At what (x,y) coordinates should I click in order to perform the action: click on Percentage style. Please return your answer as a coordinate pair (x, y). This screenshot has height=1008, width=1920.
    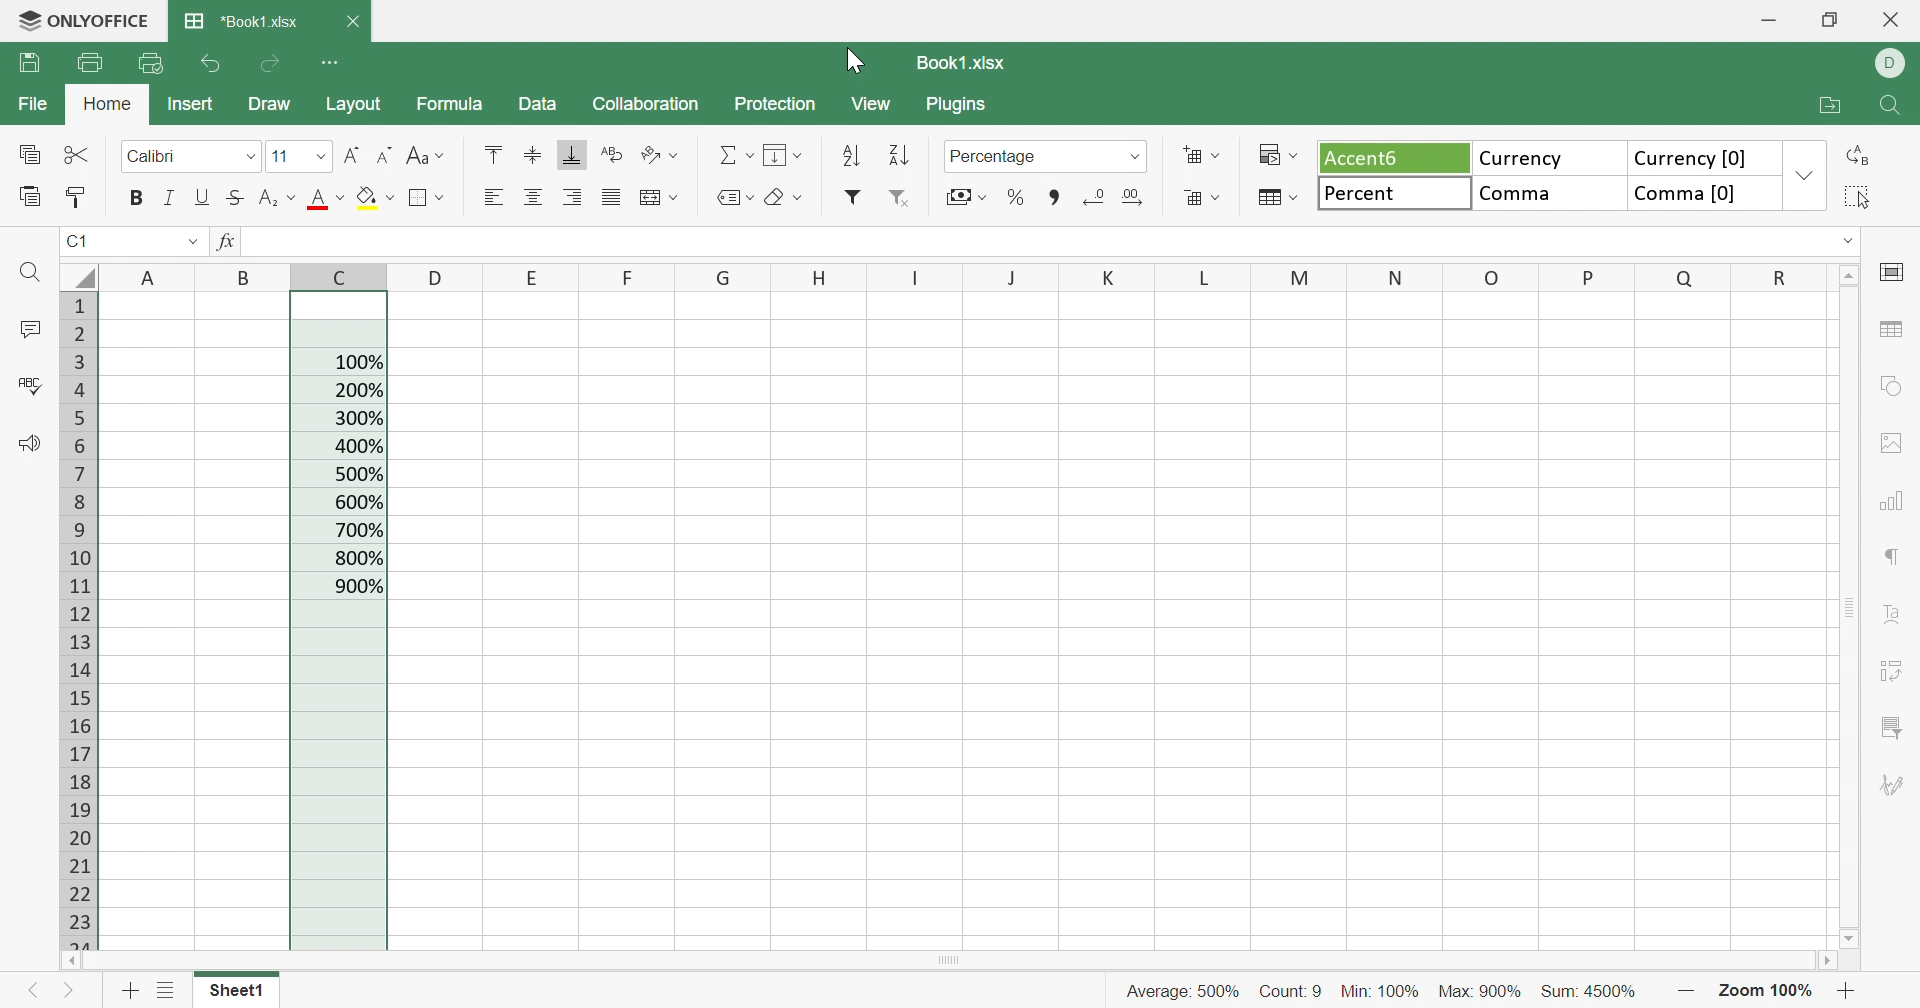
    Looking at the image, I should click on (1013, 197).